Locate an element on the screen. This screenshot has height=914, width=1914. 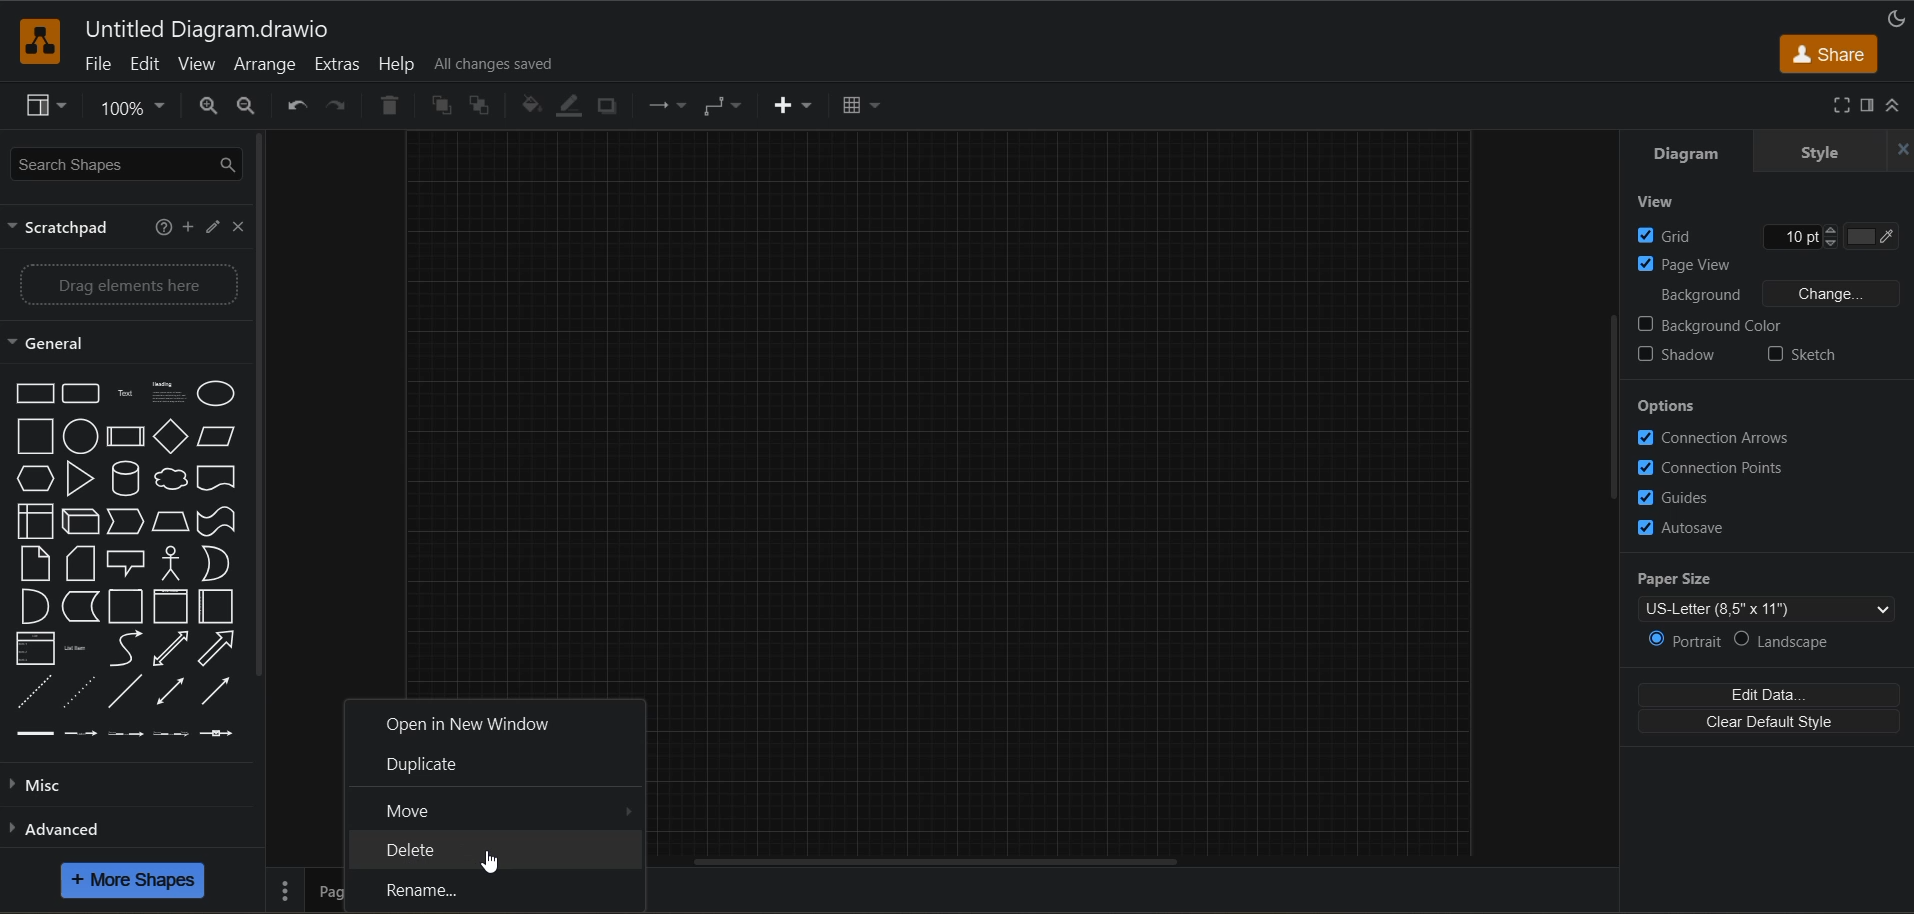
paper size is located at coordinates (1773, 594).